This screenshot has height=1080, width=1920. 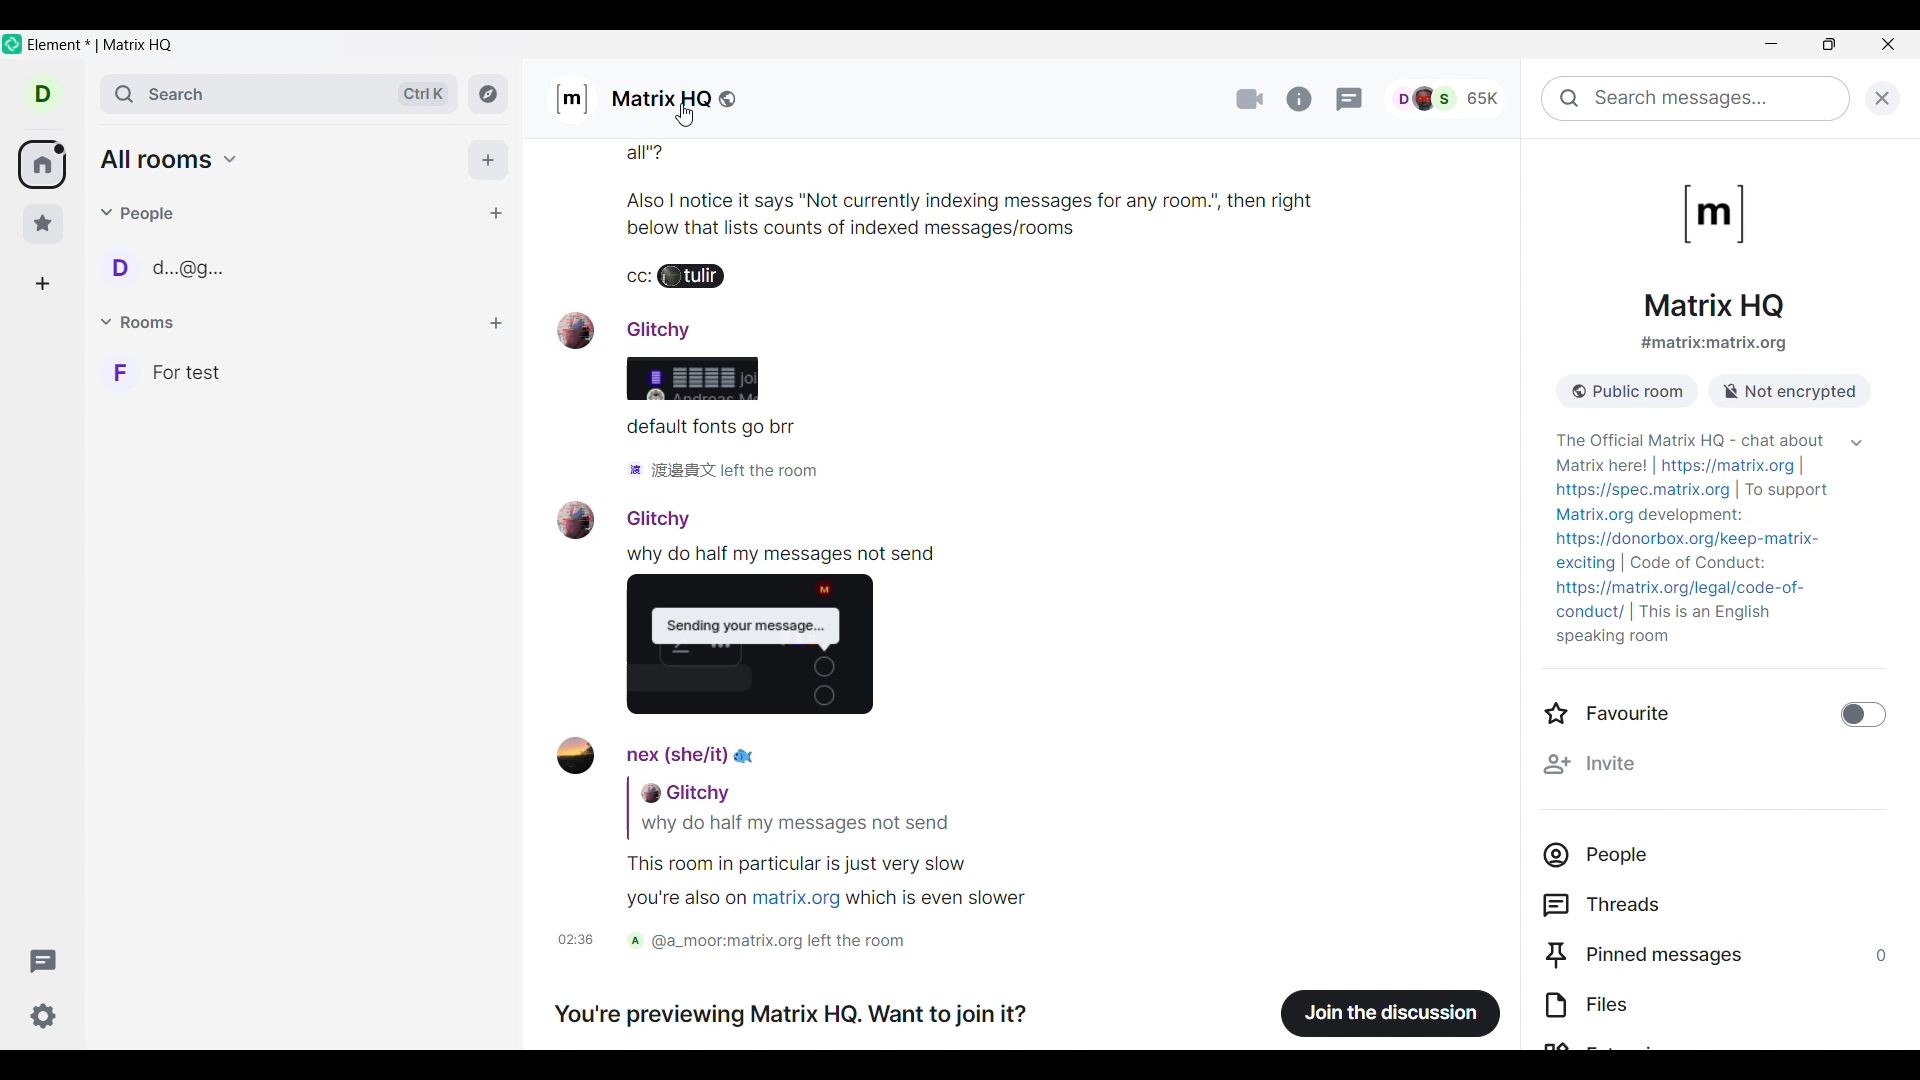 What do you see at coordinates (751, 943) in the screenshot?
I see `02:36 @a_moor.matrix.org left the room` at bounding box center [751, 943].